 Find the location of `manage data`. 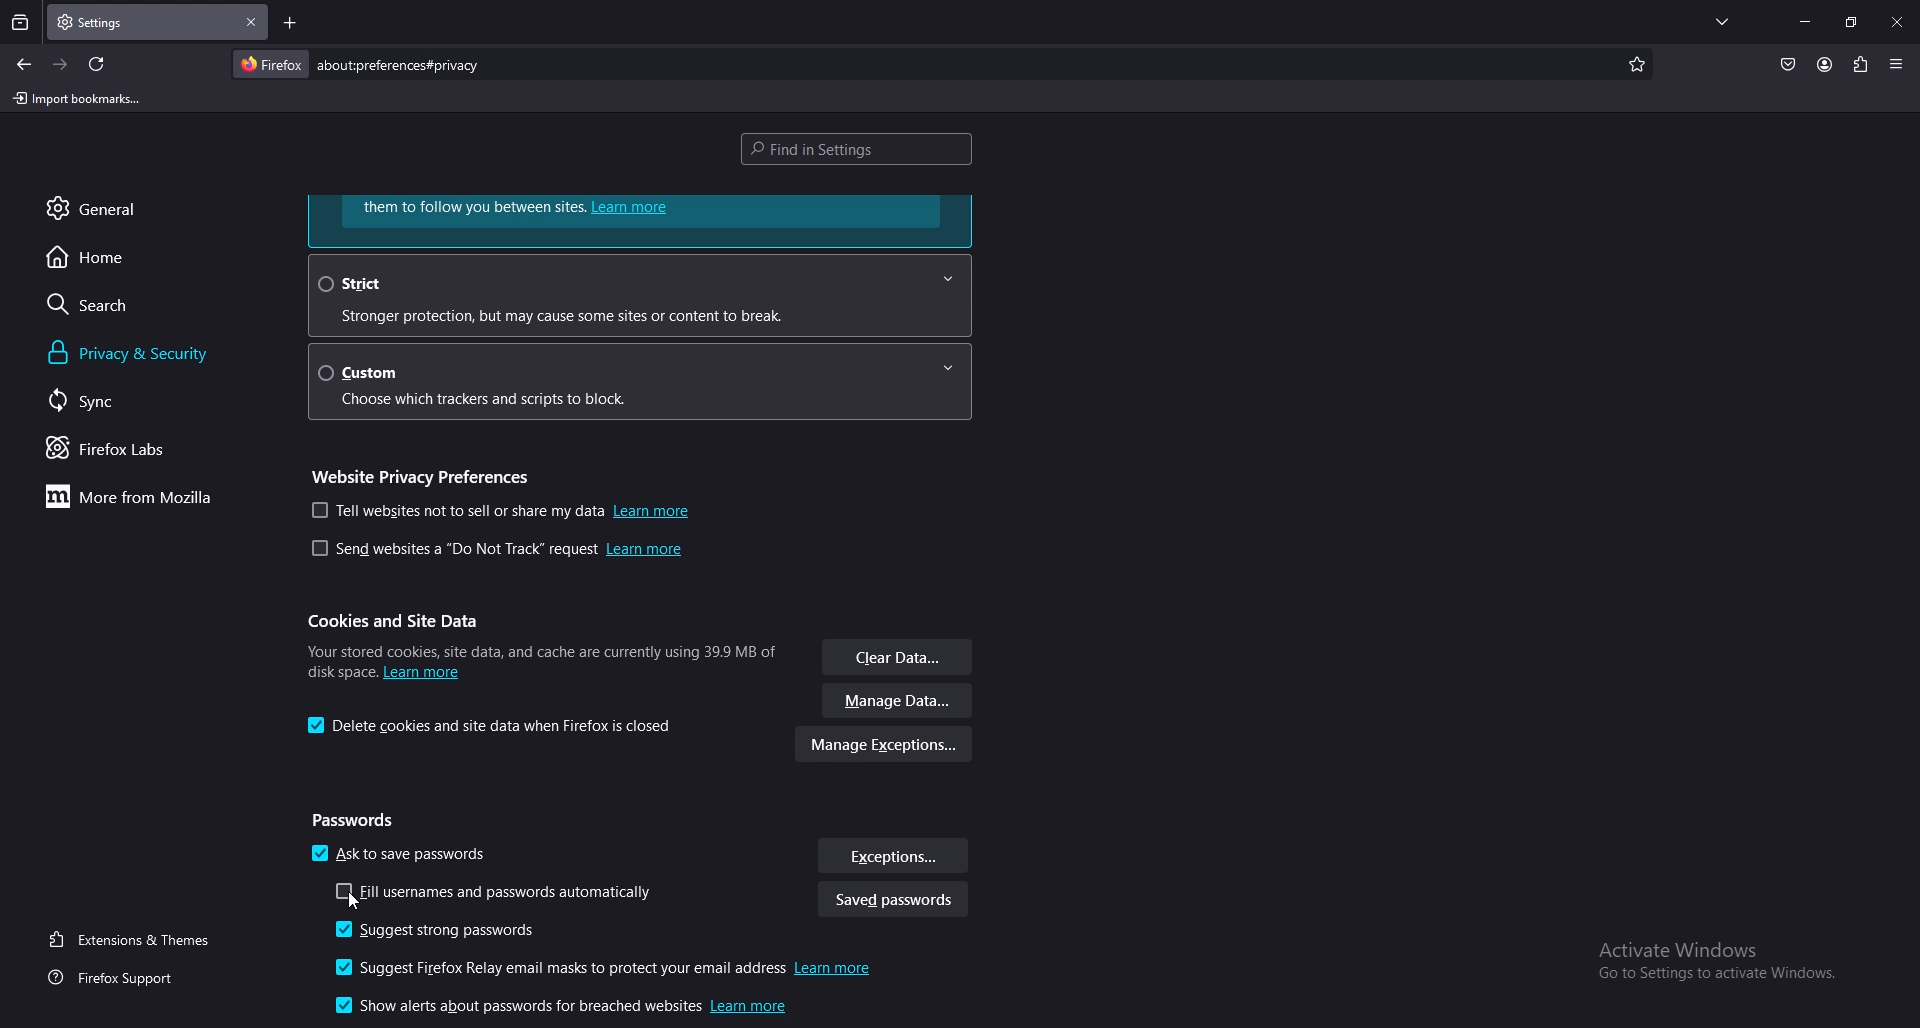

manage data is located at coordinates (899, 702).